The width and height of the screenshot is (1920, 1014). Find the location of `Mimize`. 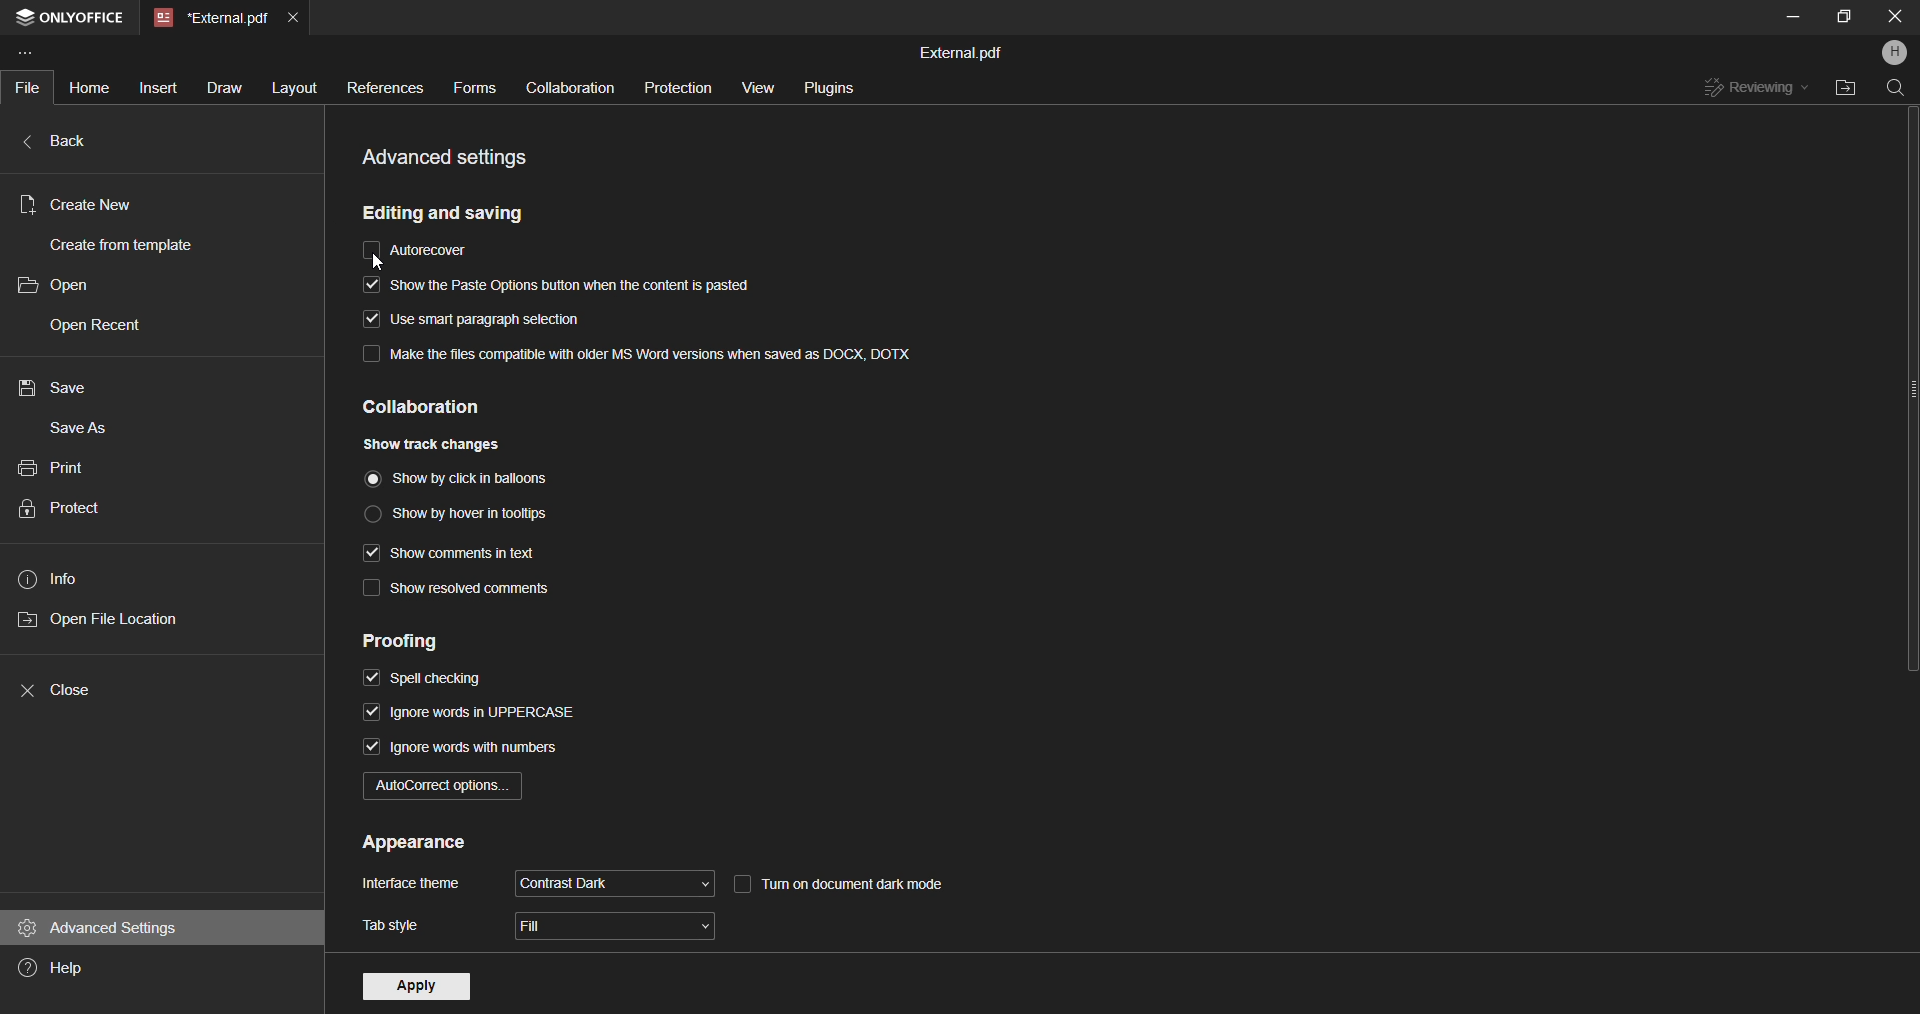

Mimize is located at coordinates (1793, 17).